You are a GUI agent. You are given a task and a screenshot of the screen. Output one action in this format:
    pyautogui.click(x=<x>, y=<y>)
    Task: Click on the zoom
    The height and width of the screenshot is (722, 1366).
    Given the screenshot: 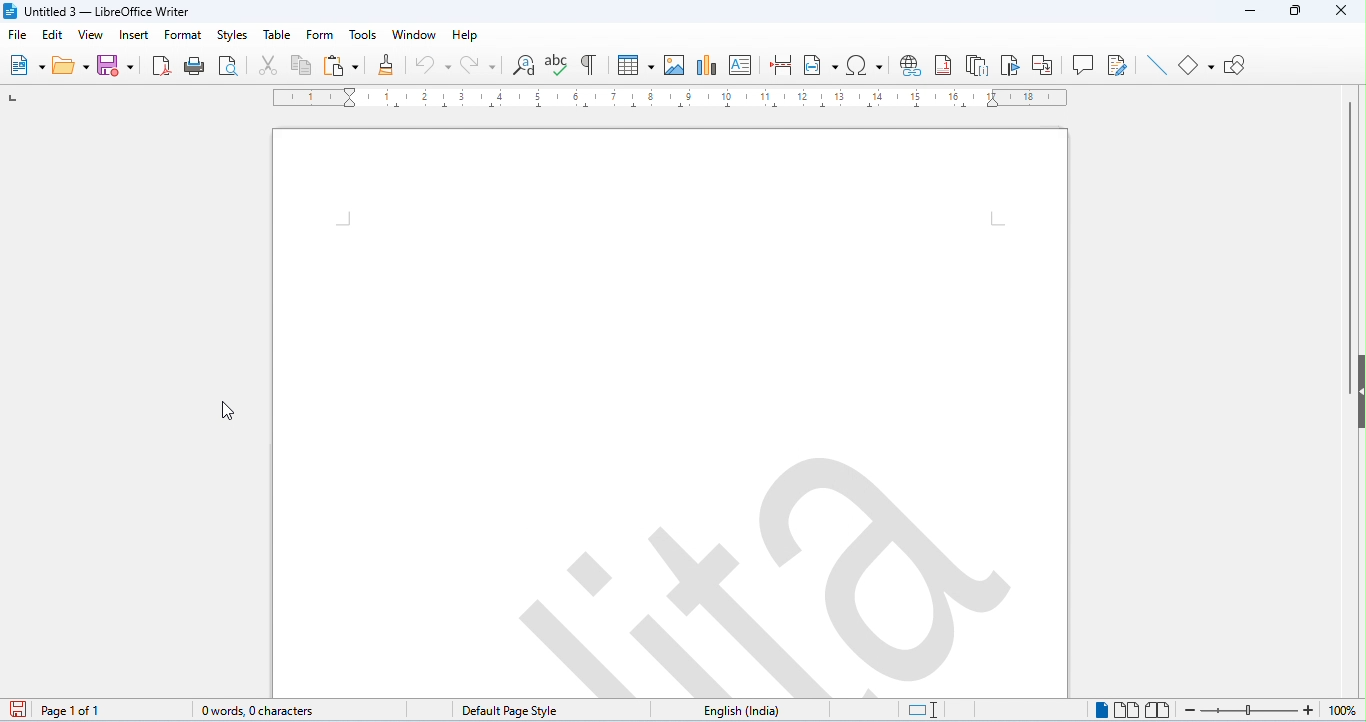 What is the action you would take?
    pyautogui.click(x=1274, y=711)
    